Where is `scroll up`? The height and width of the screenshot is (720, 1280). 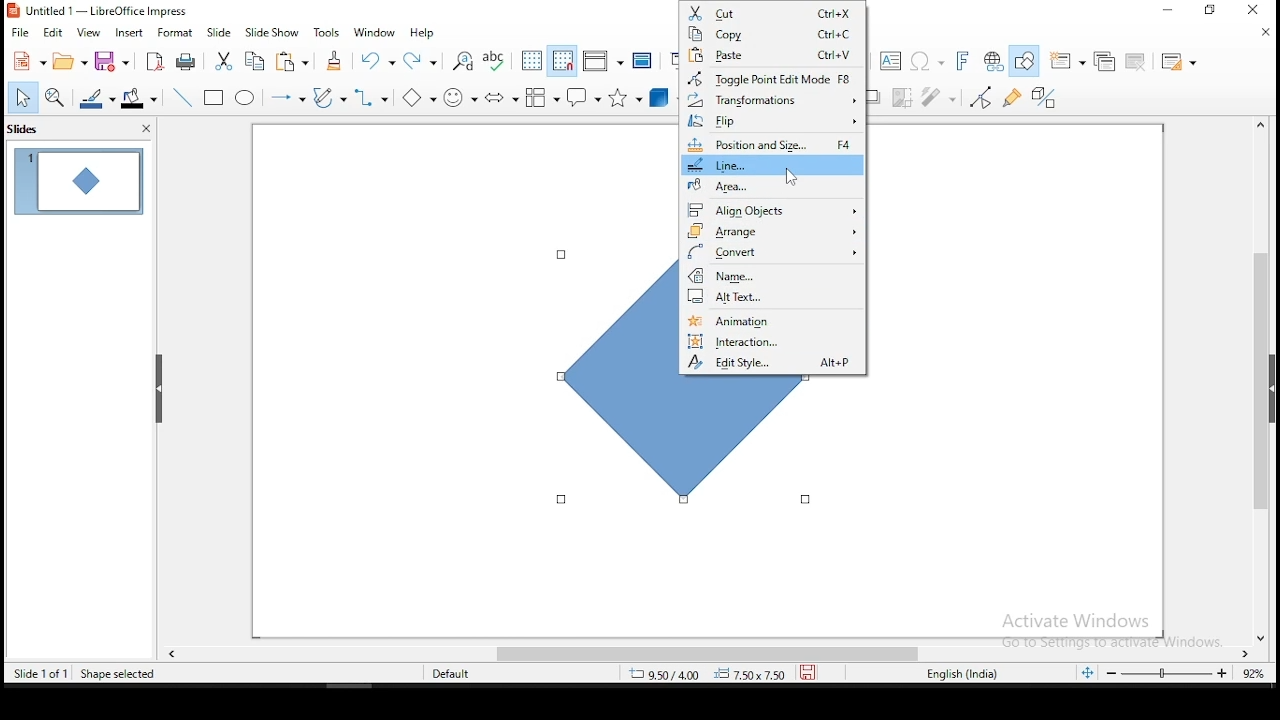
scroll up is located at coordinates (1259, 127).